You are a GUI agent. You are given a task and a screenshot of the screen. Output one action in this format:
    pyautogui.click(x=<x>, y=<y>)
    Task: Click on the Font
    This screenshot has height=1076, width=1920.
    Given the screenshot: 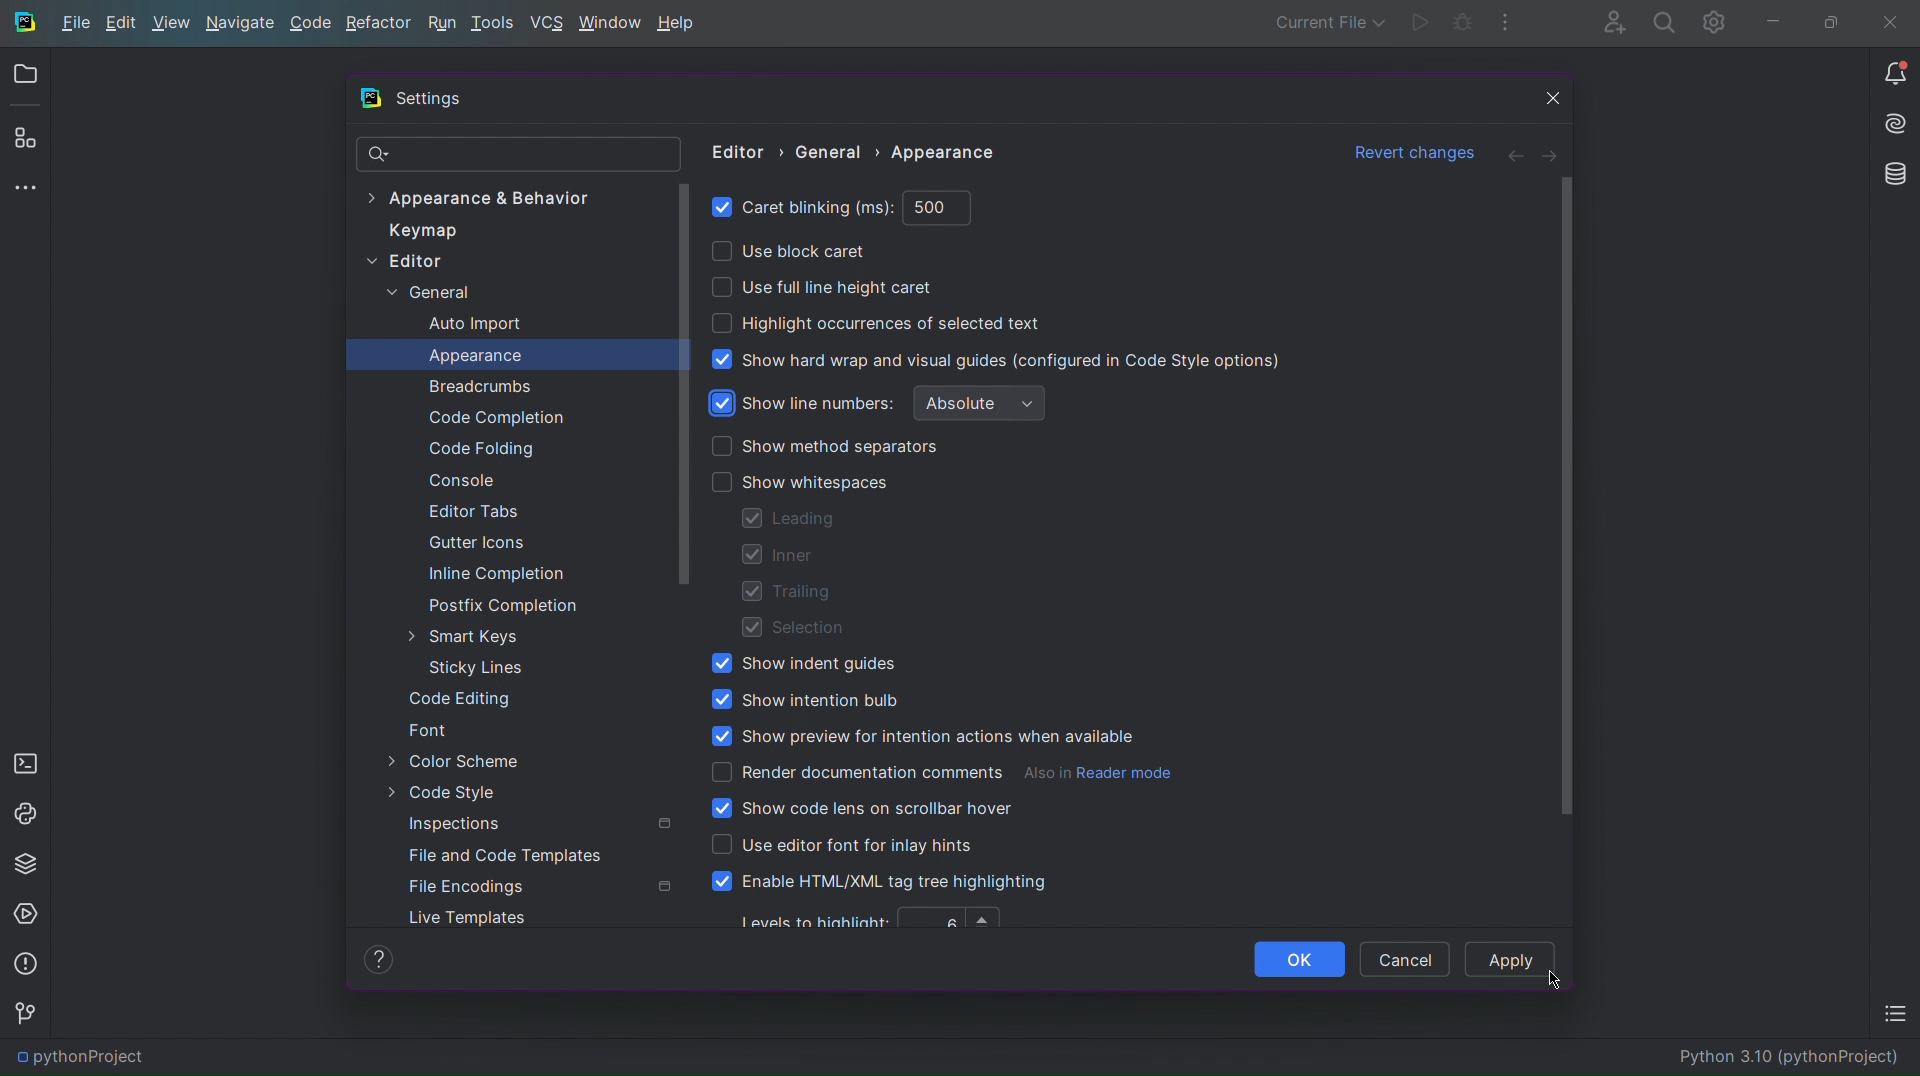 What is the action you would take?
    pyautogui.click(x=435, y=730)
    